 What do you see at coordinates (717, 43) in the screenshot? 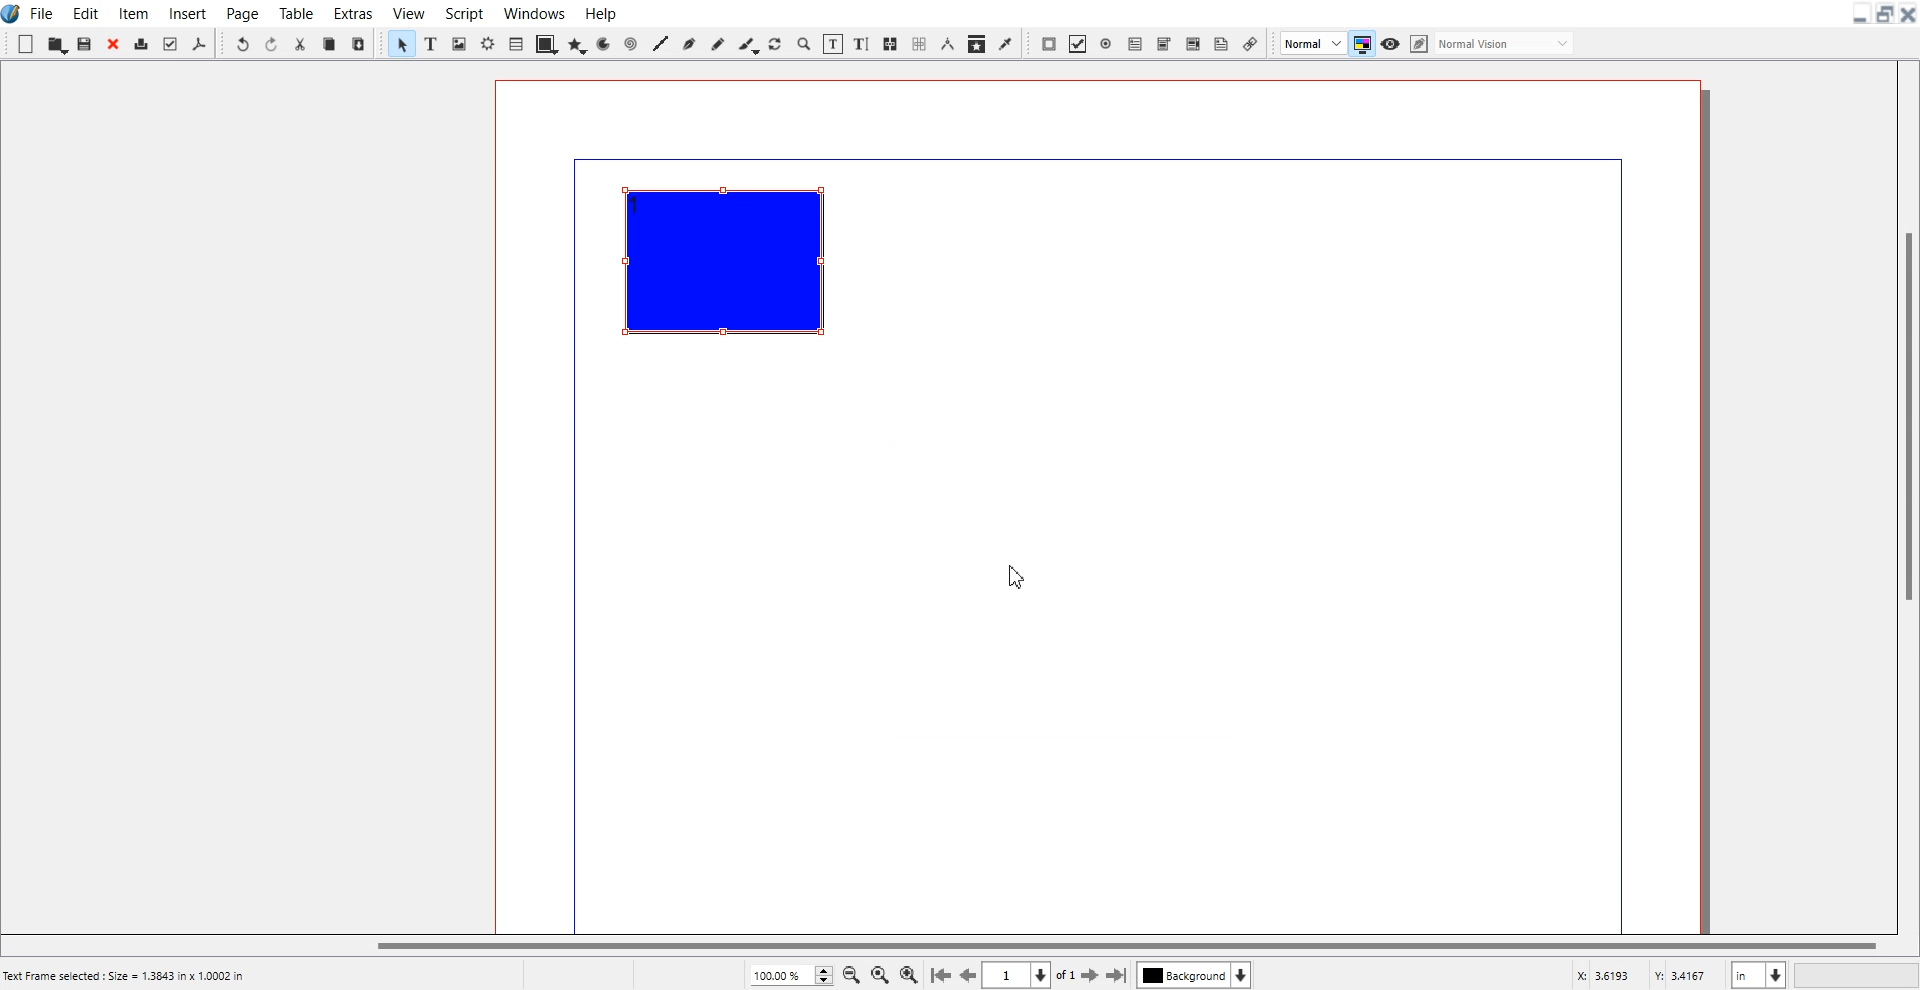
I see `Freehand line` at bounding box center [717, 43].